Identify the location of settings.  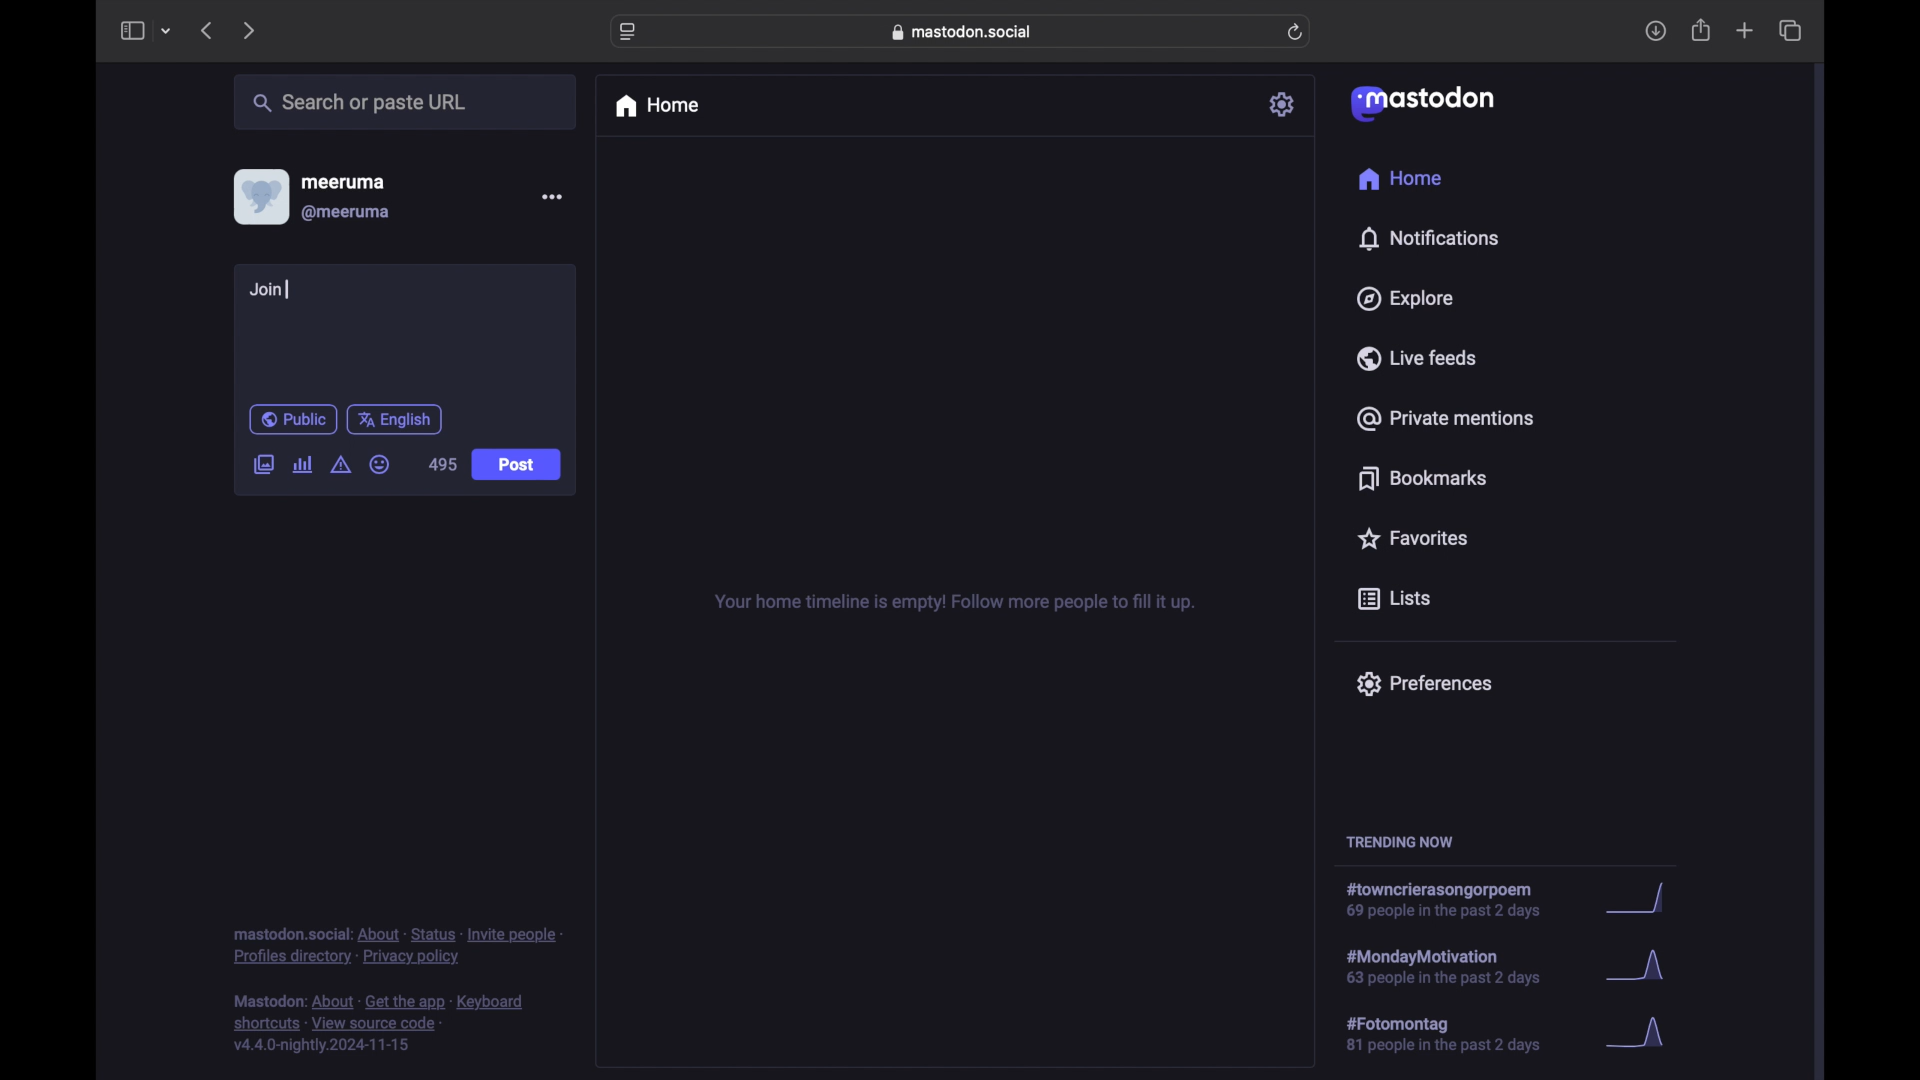
(1284, 104).